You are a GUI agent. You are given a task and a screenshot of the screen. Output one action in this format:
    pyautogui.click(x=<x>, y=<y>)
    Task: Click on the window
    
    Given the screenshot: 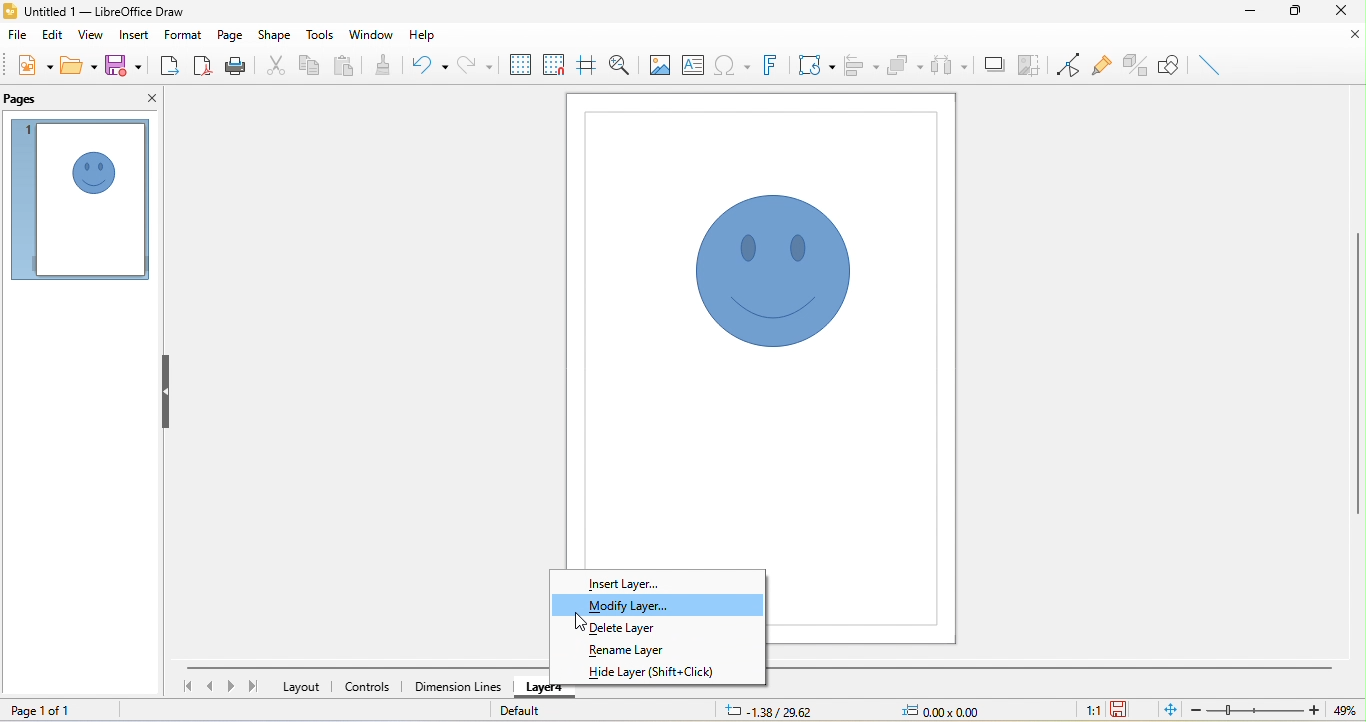 What is the action you would take?
    pyautogui.click(x=373, y=33)
    